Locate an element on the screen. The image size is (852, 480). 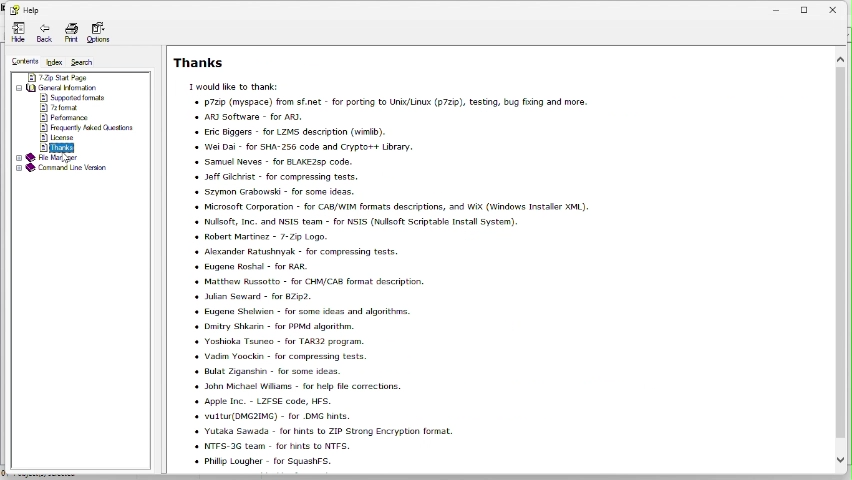
Minimize is located at coordinates (777, 8).